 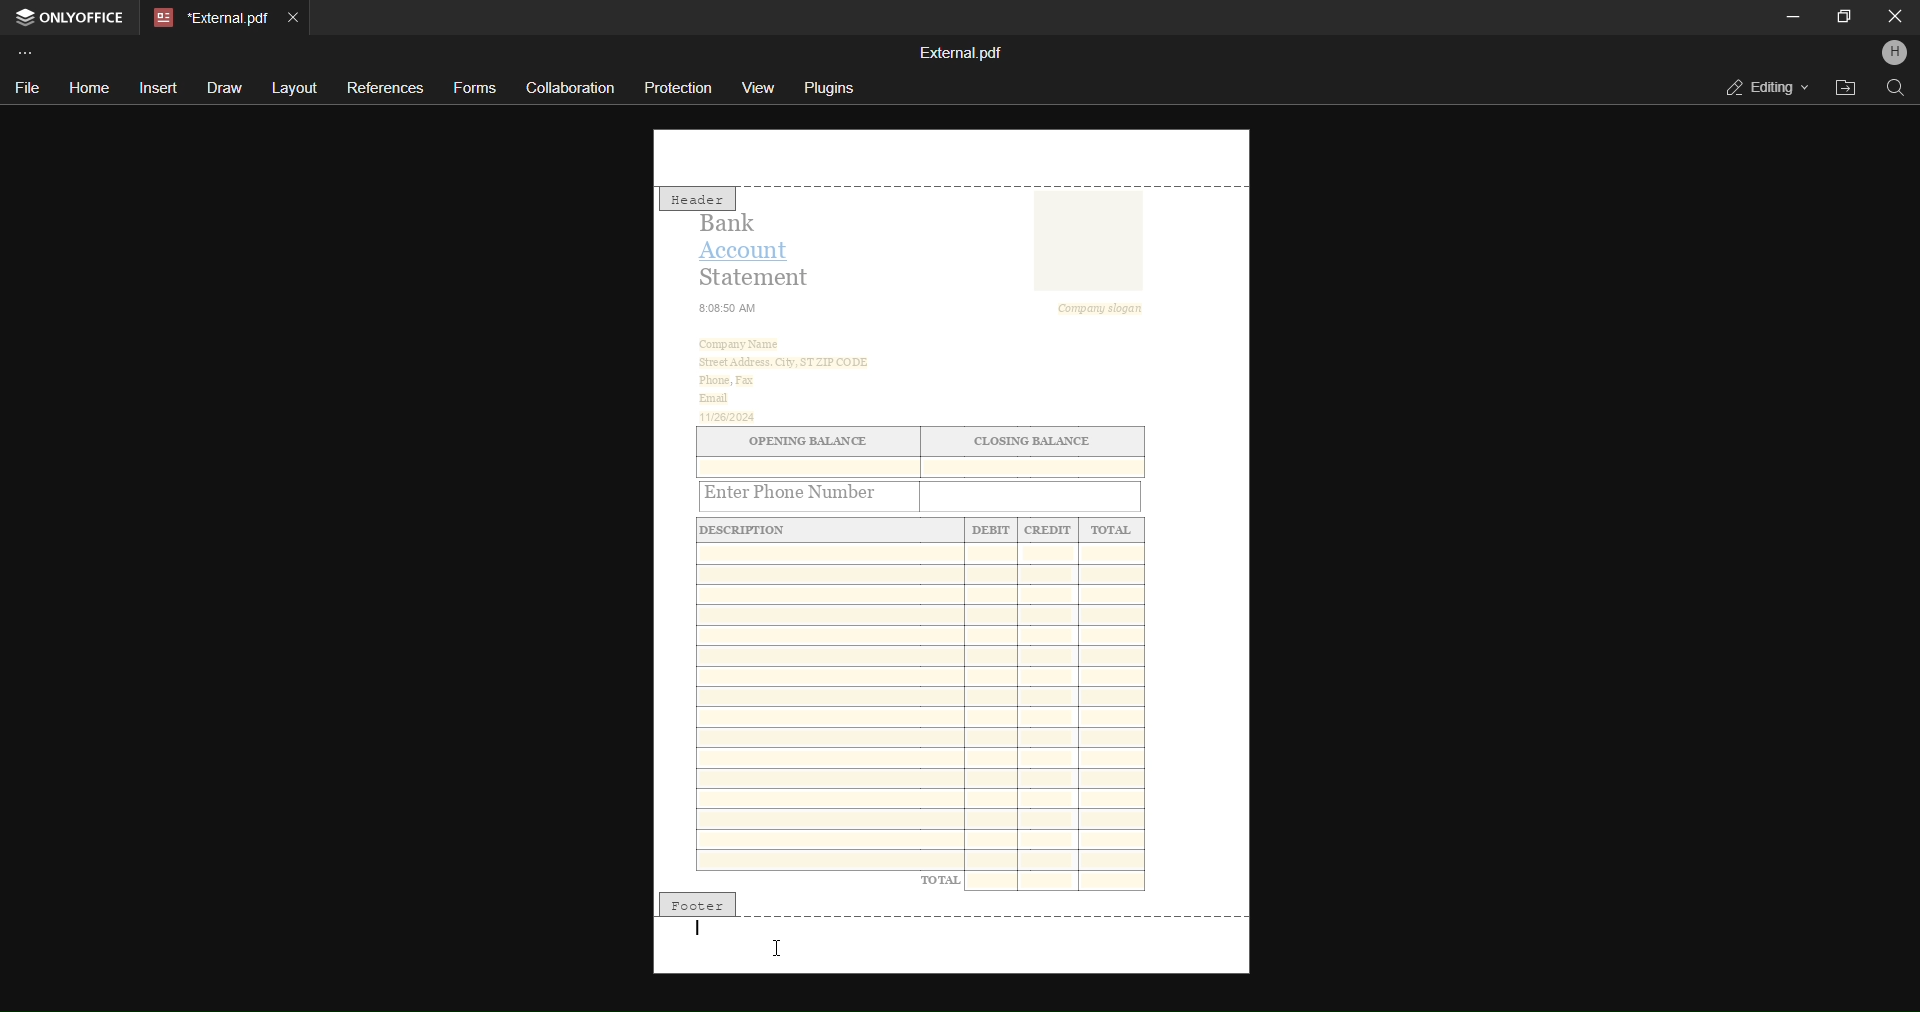 I want to click on customize toolbar, so click(x=31, y=51).